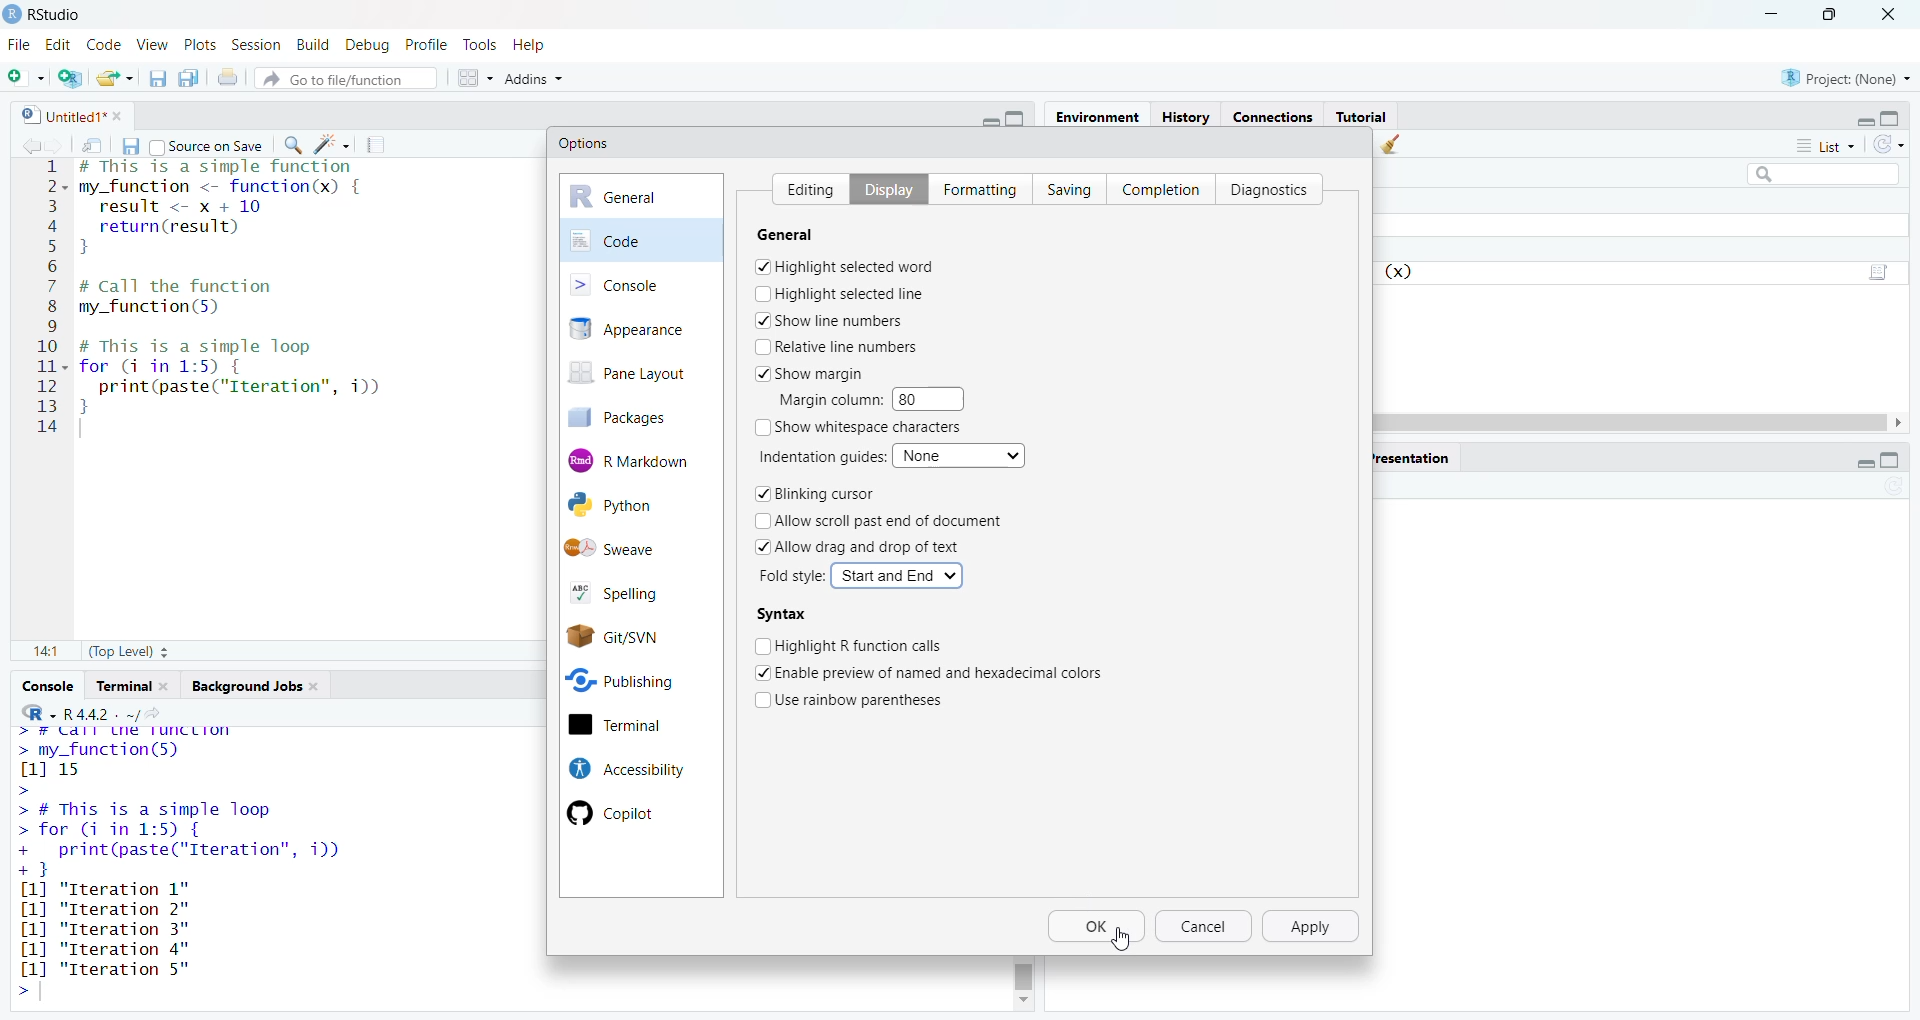 The height and width of the screenshot is (1020, 1920). I want to click on use rainbow parenthesis, so click(863, 698).